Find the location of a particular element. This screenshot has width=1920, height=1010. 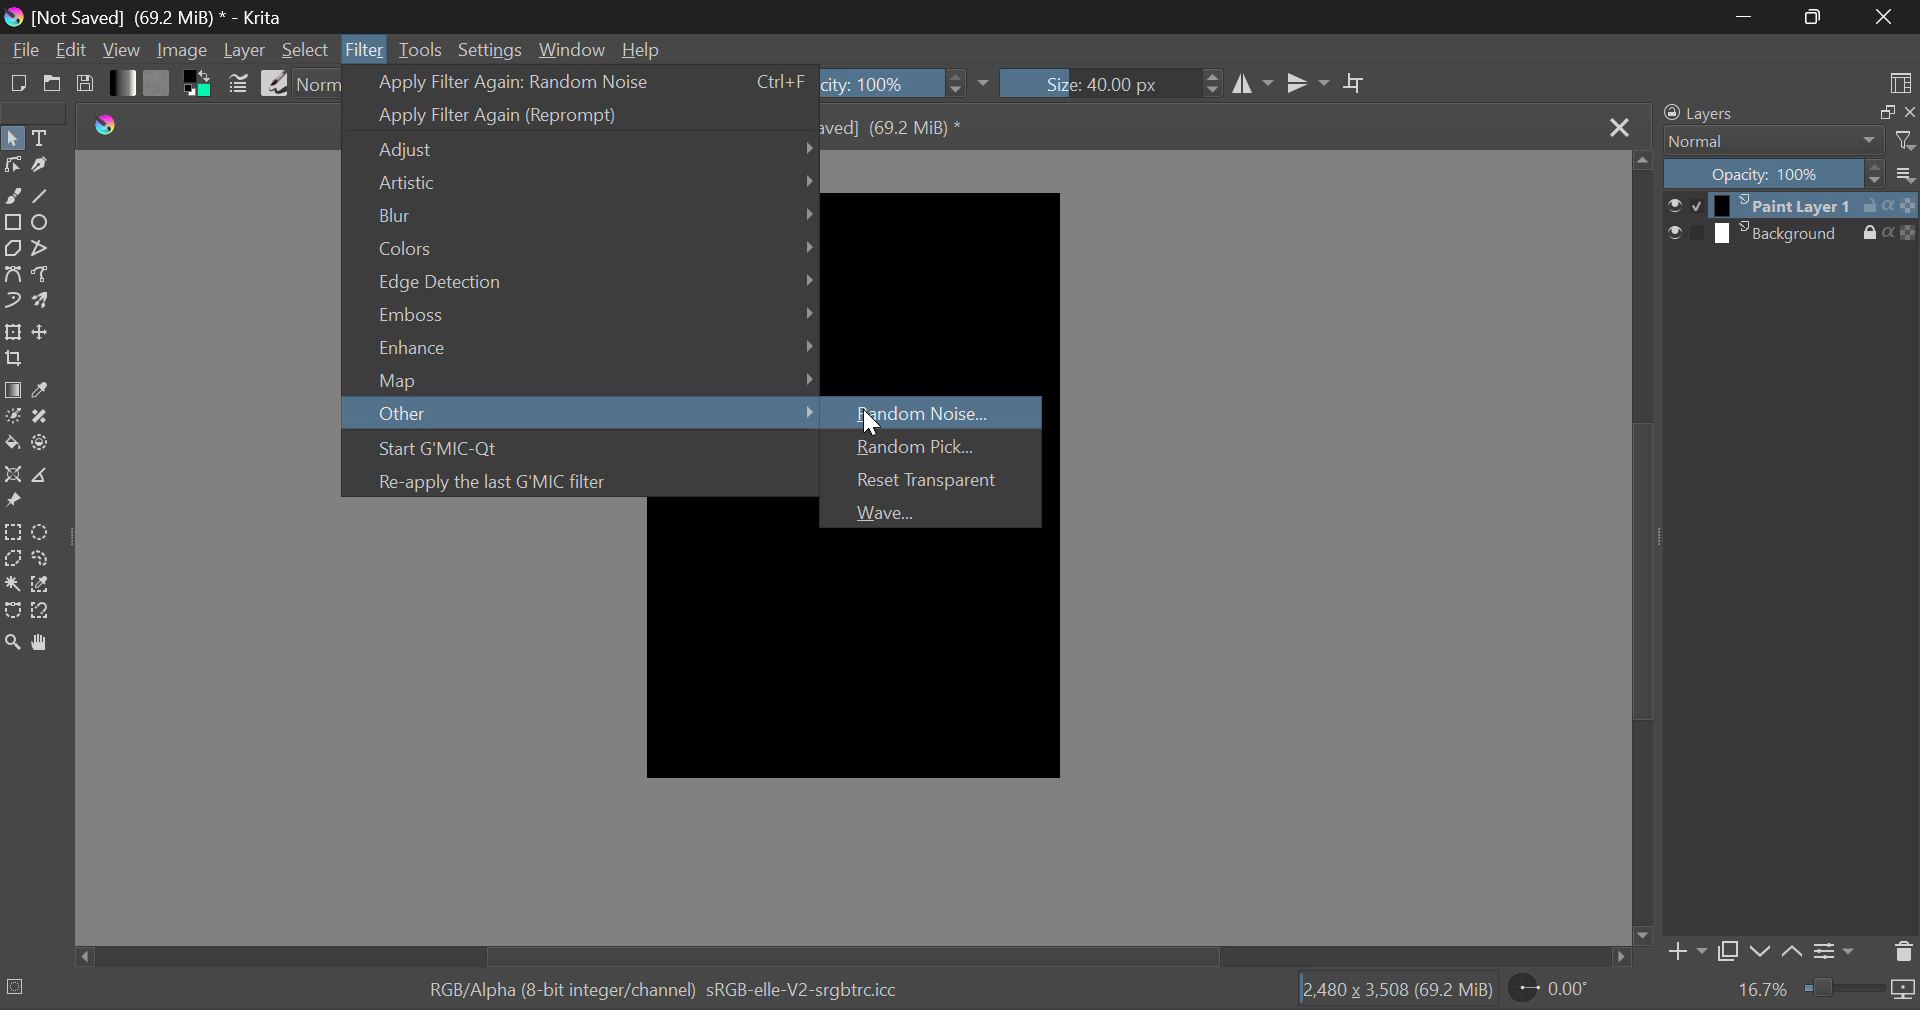

Bezier Curve is located at coordinates (14, 276).